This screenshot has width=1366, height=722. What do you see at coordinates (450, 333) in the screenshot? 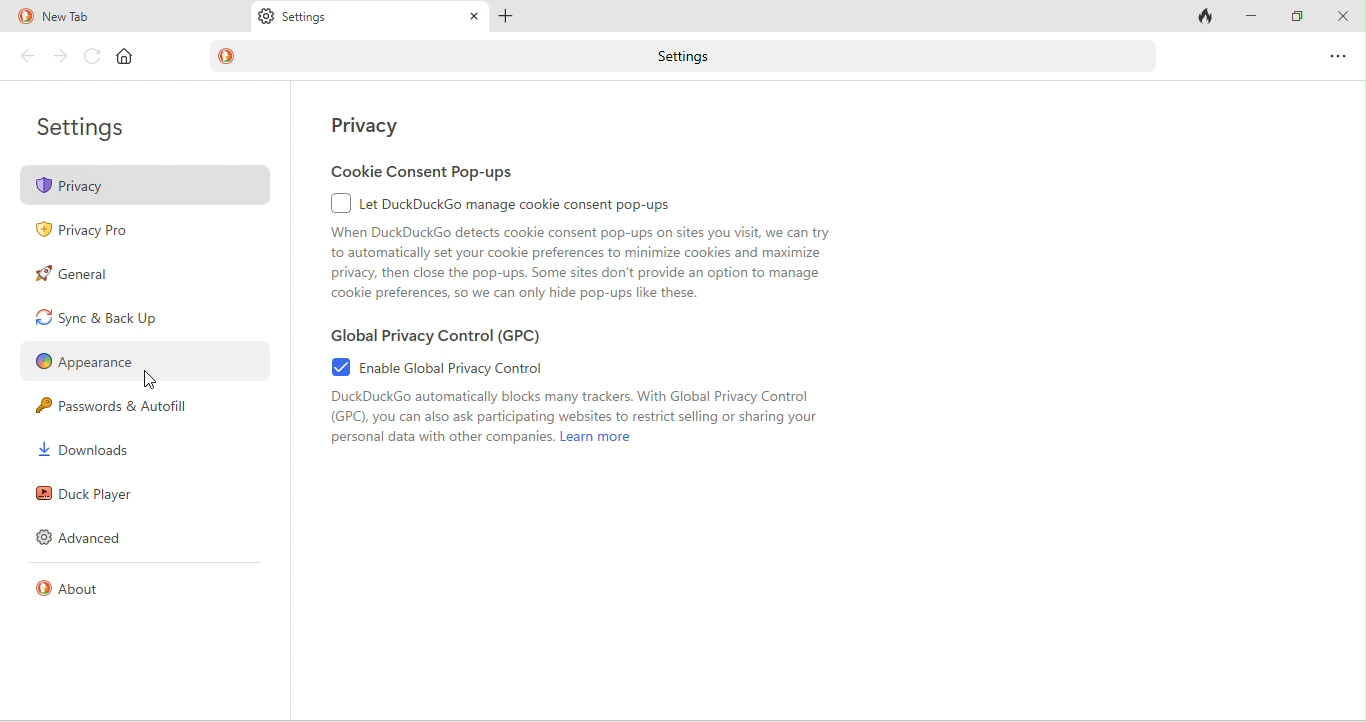
I see `global privacy control (gpc)` at bounding box center [450, 333].